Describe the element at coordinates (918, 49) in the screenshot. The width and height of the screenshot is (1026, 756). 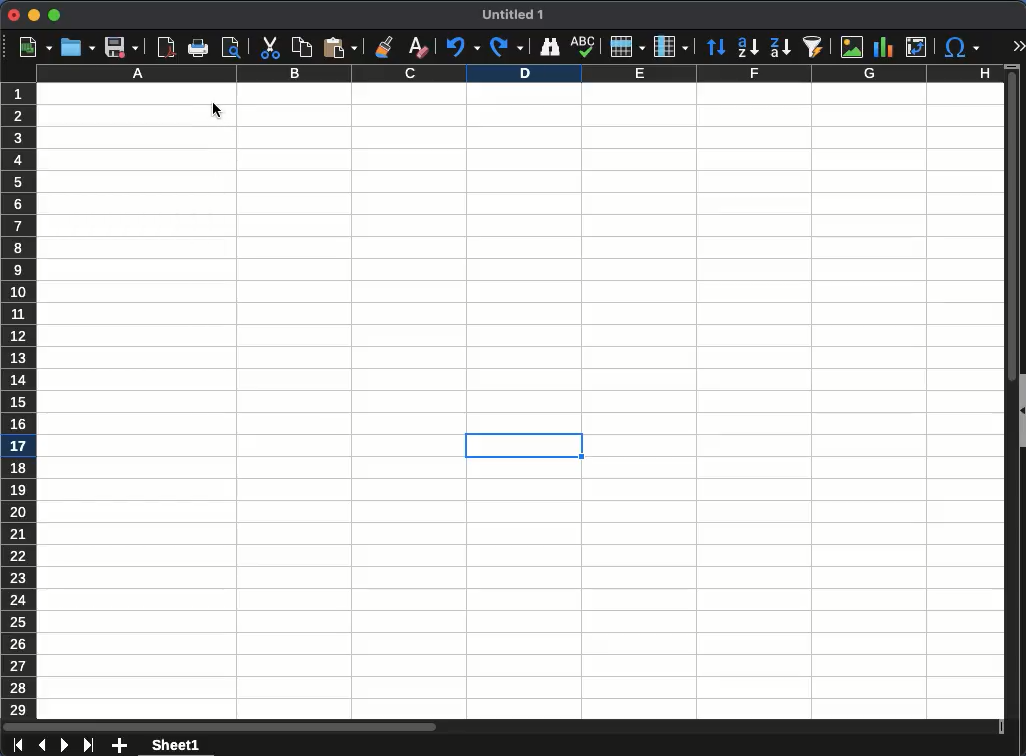
I see `pivot table` at that location.